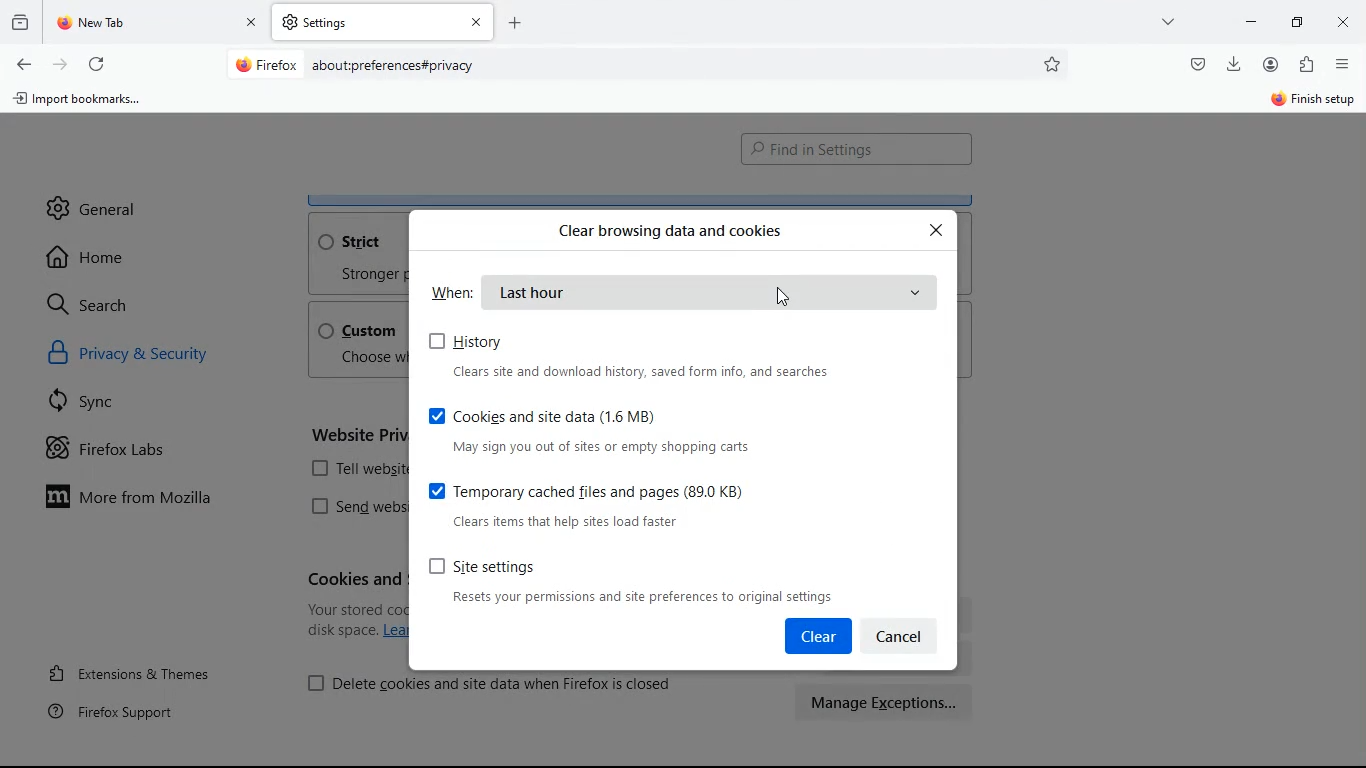  I want to click on clear, so click(817, 636).